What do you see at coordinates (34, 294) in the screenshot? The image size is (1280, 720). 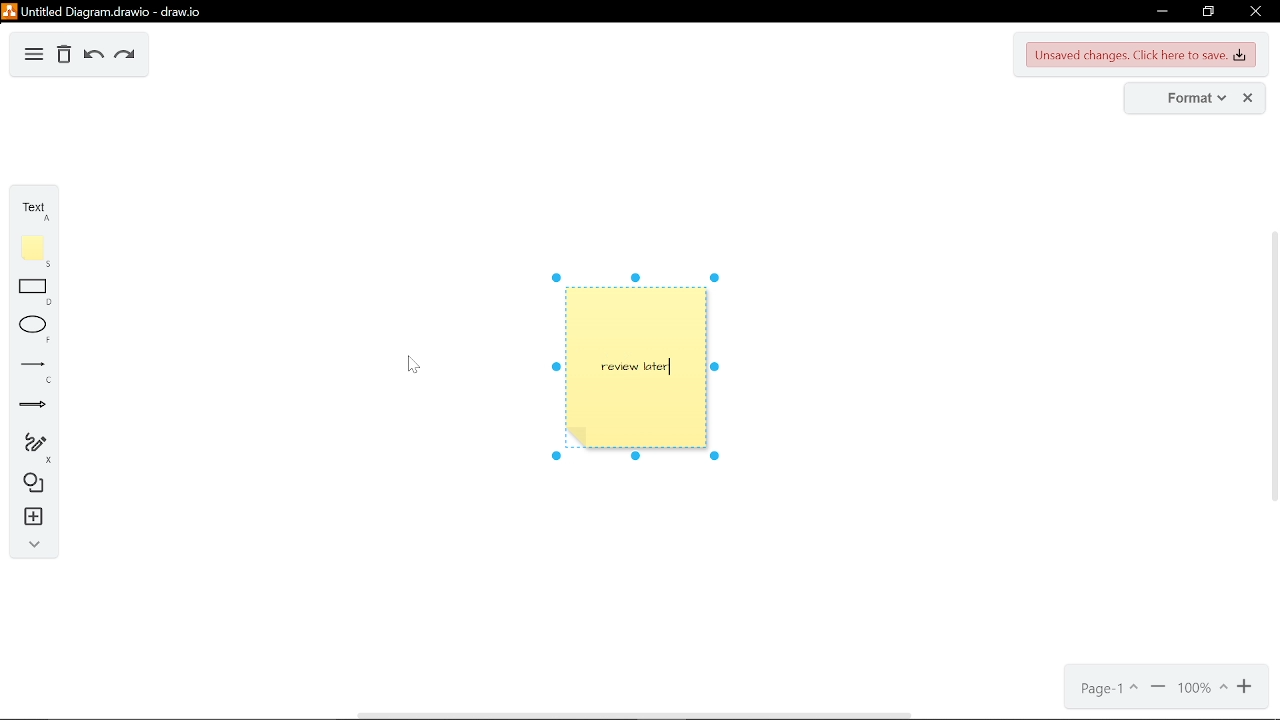 I see `rectangle` at bounding box center [34, 294].